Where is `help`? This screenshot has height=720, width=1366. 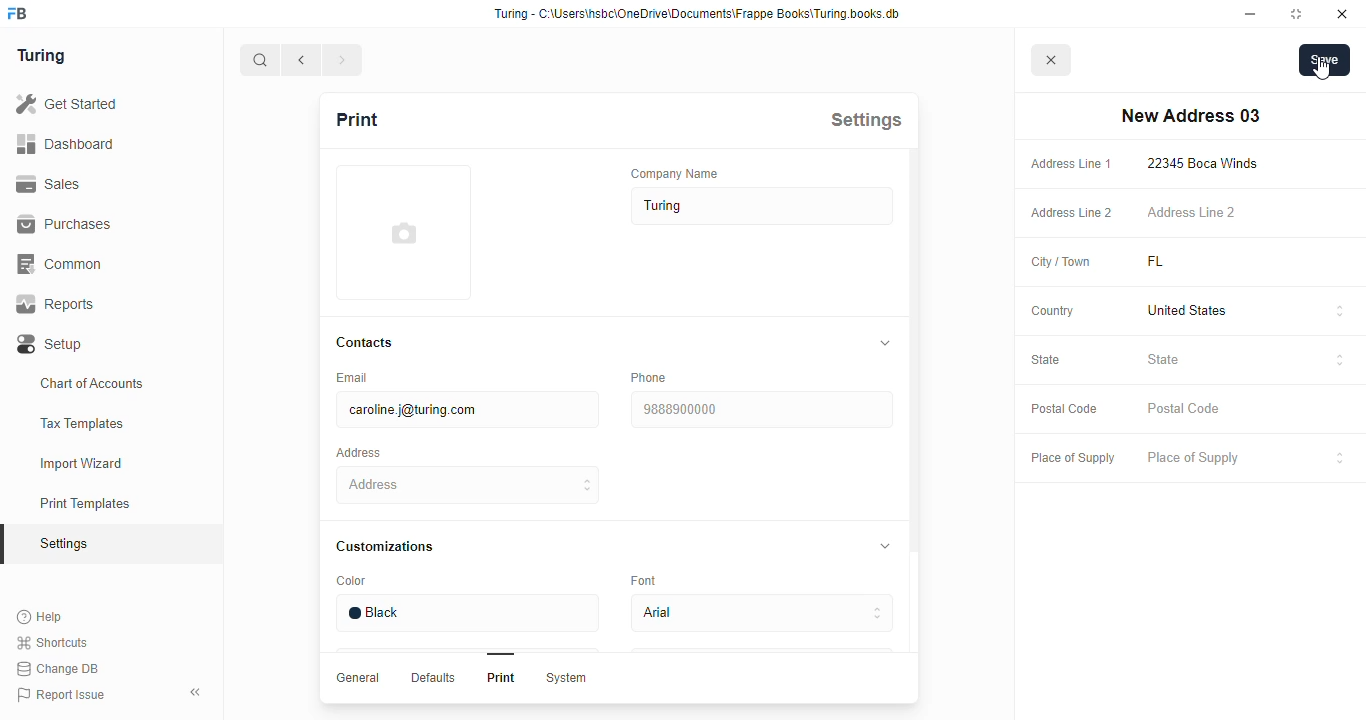
help is located at coordinates (41, 617).